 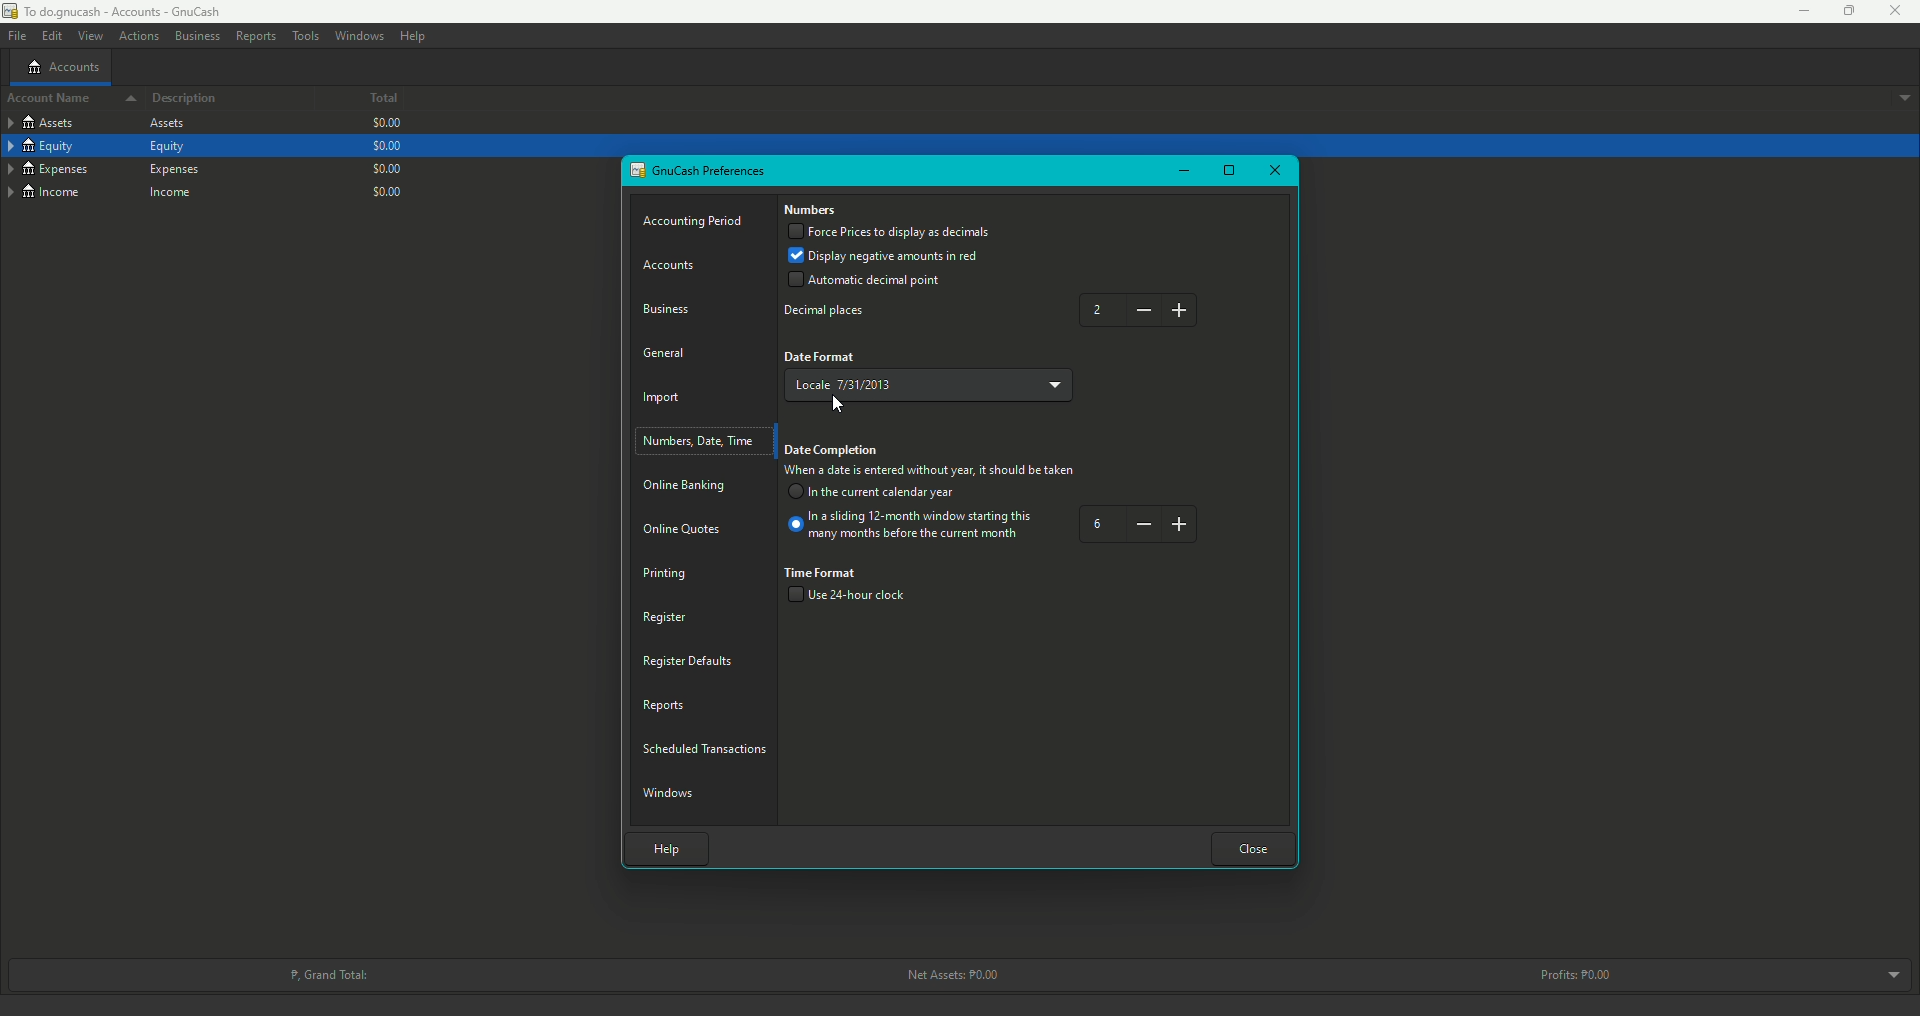 What do you see at coordinates (665, 400) in the screenshot?
I see `Import` at bounding box center [665, 400].